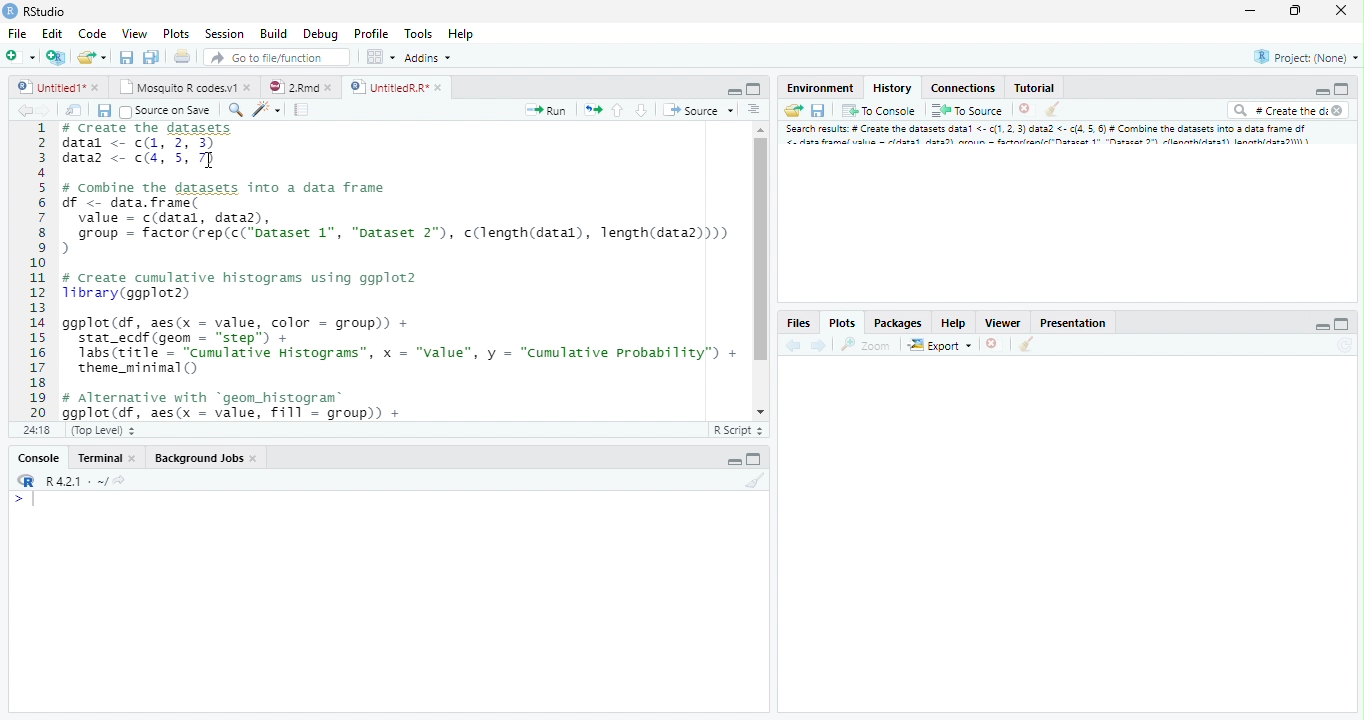  Describe the element at coordinates (1002, 323) in the screenshot. I see `Viewer` at that location.